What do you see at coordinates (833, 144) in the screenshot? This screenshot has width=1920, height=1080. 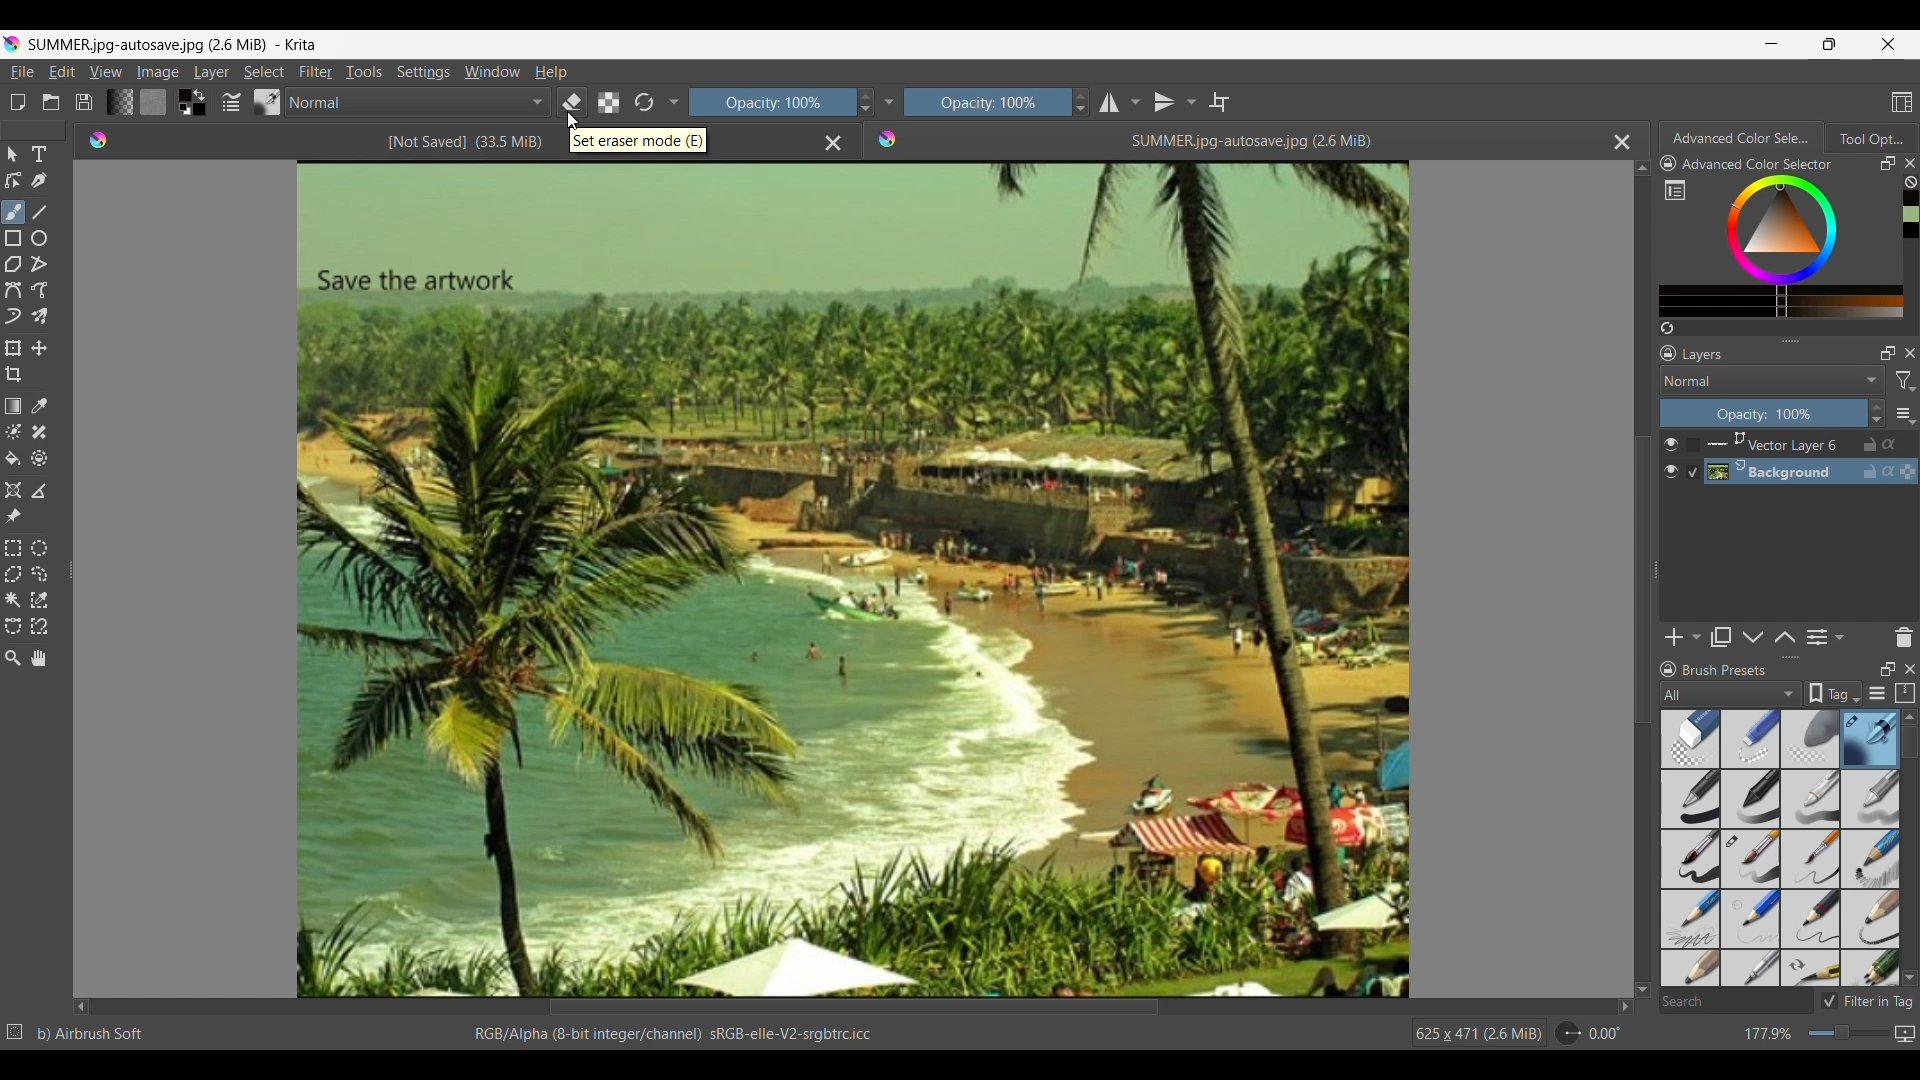 I see `Close` at bounding box center [833, 144].